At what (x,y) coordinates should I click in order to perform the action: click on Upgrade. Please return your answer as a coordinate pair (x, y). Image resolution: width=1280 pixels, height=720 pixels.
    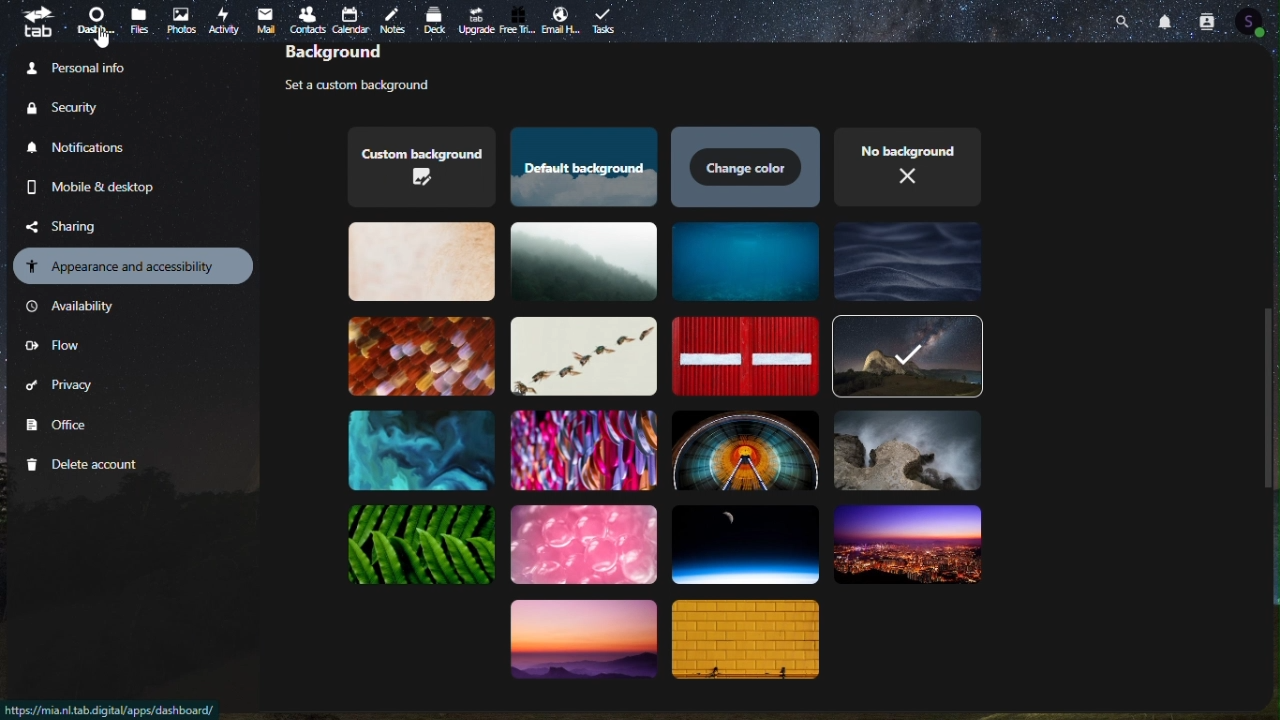
    Looking at the image, I should click on (476, 20).